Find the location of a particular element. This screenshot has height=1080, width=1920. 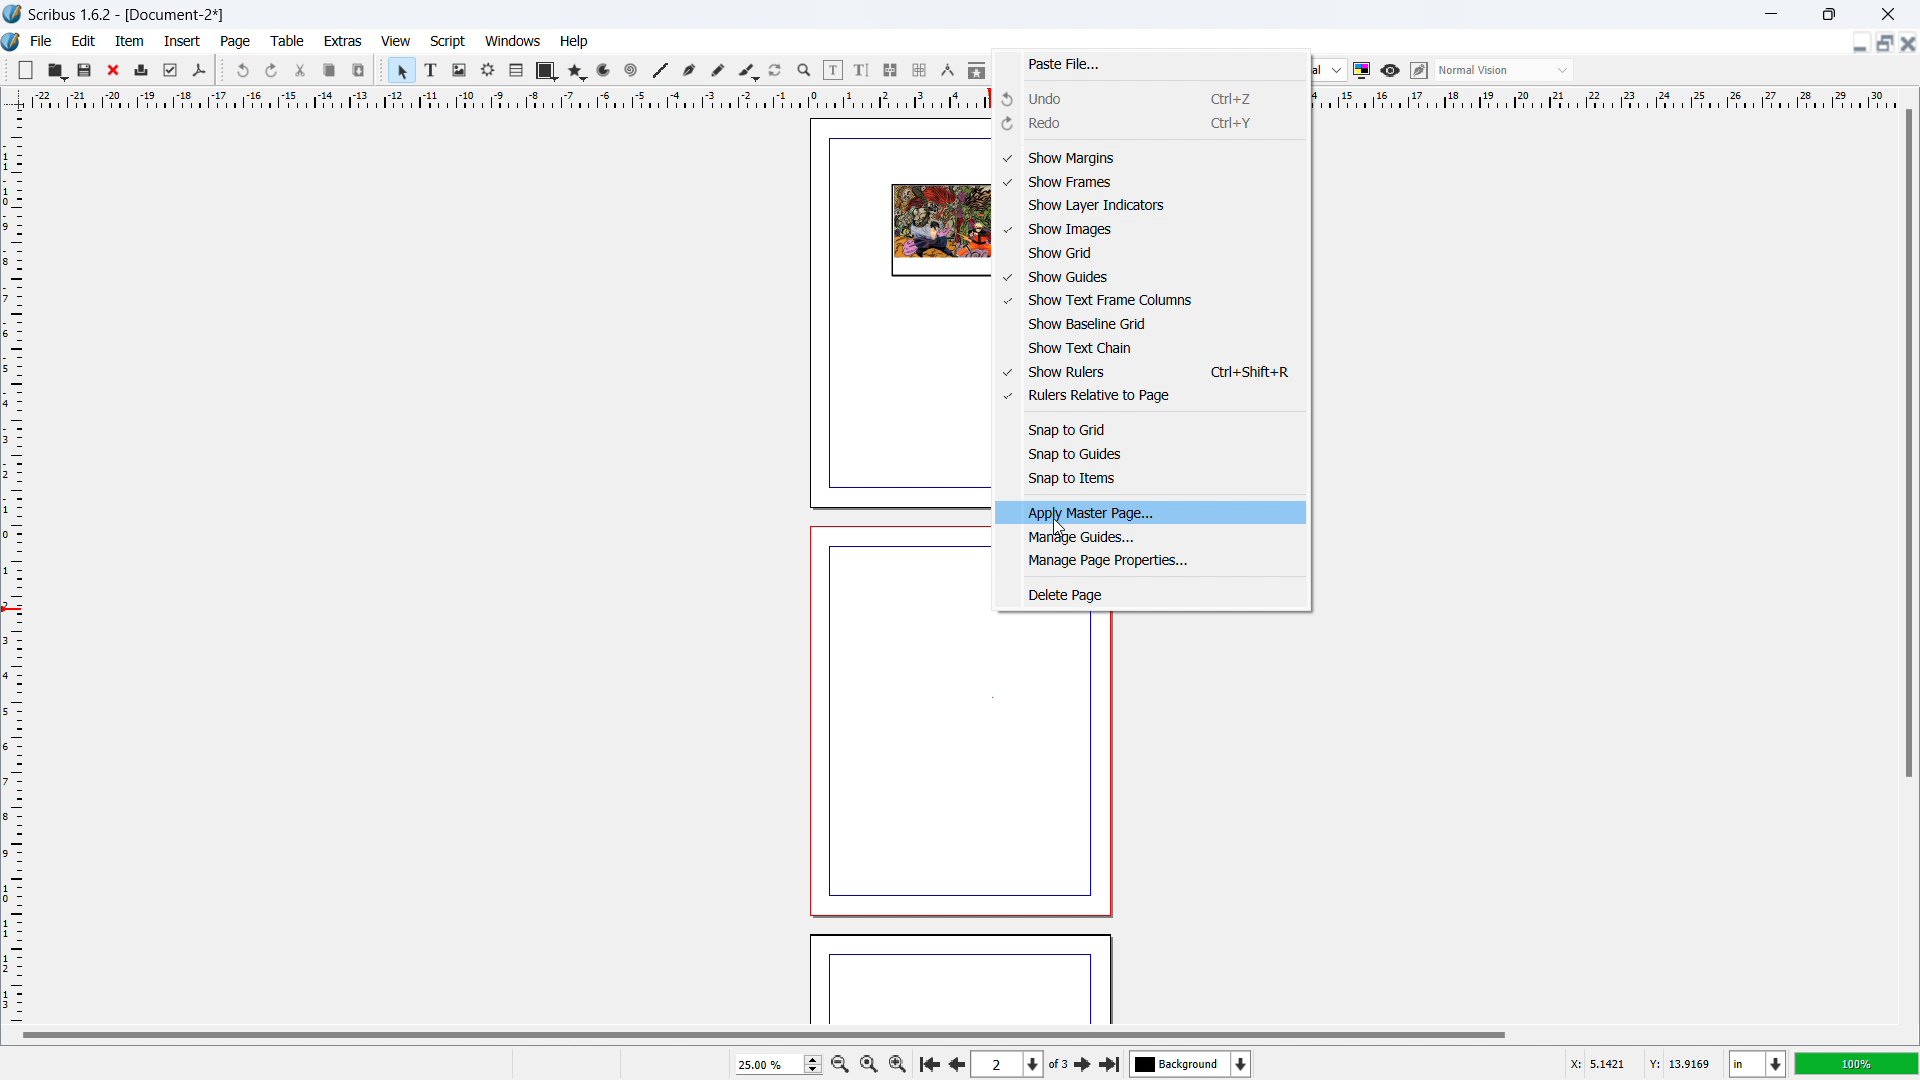

script is located at coordinates (449, 42).